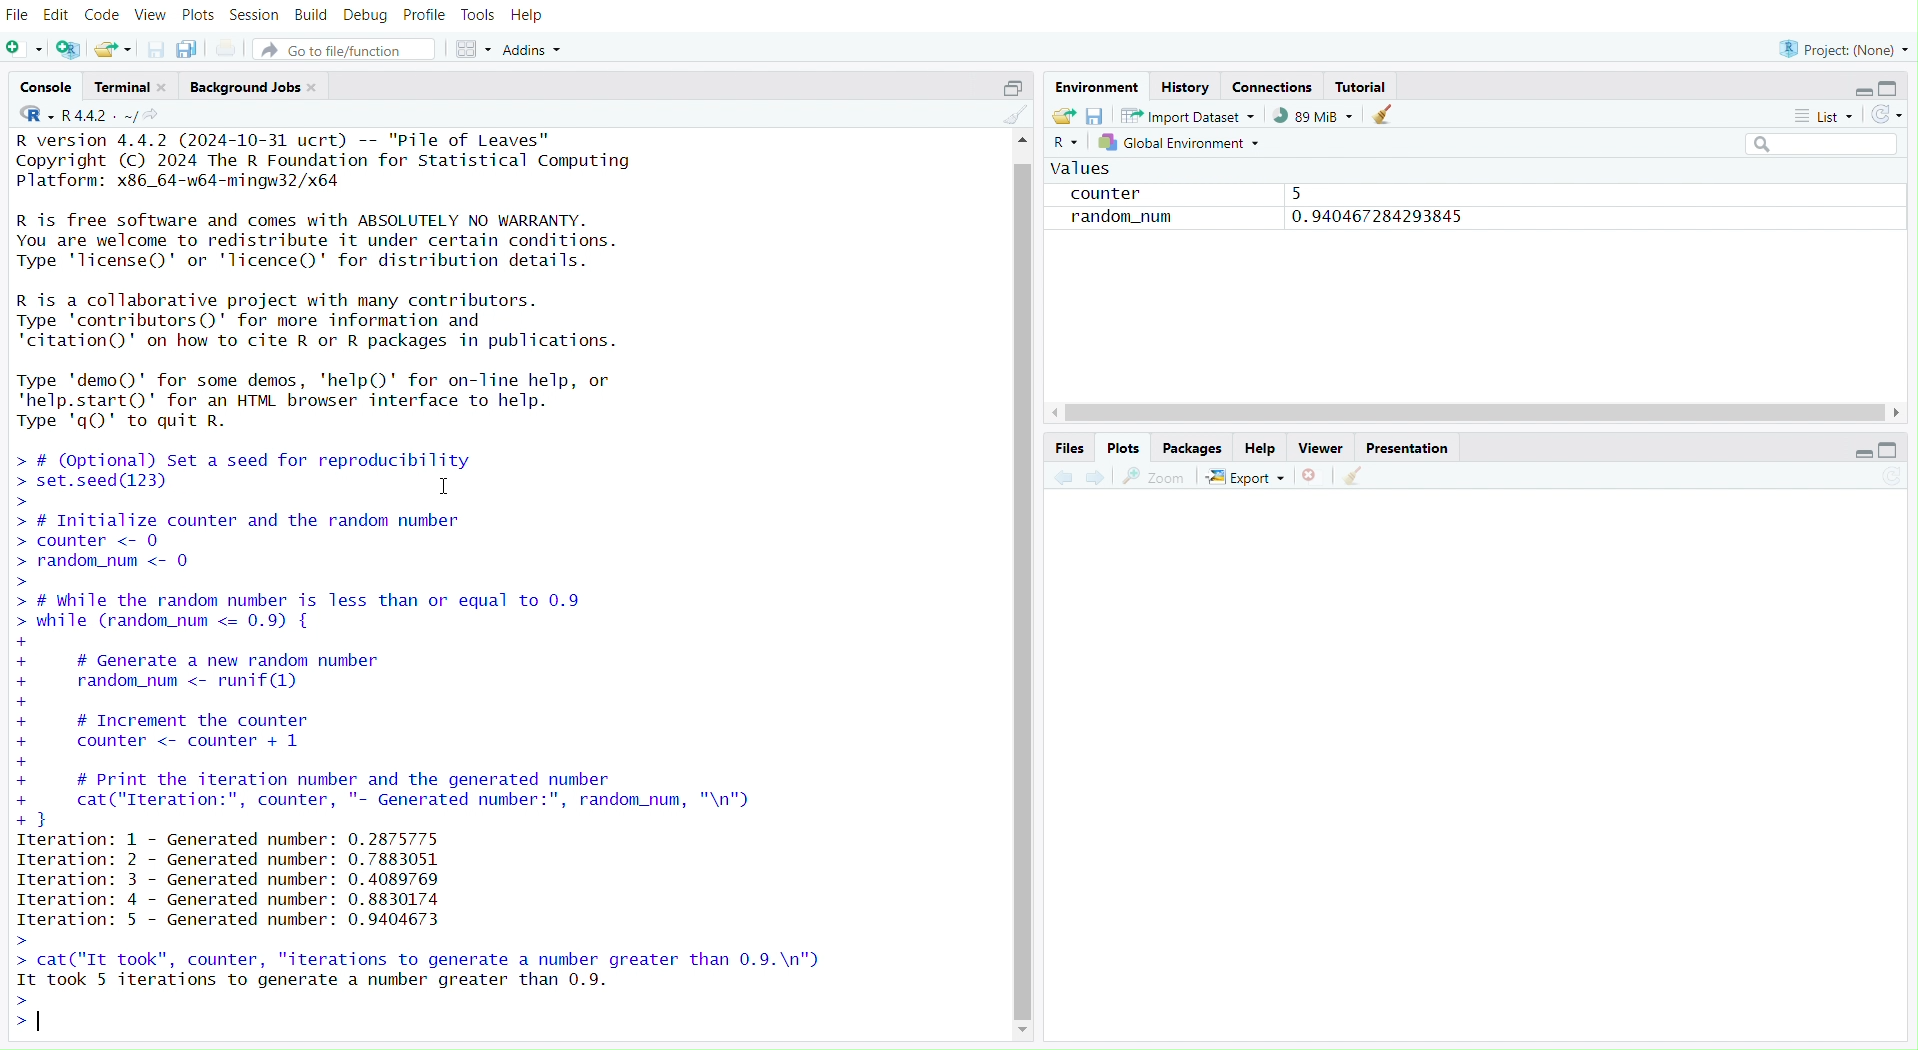 This screenshot has height=1050, width=1918. What do you see at coordinates (1183, 143) in the screenshot?
I see `Global Environment` at bounding box center [1183, 143].